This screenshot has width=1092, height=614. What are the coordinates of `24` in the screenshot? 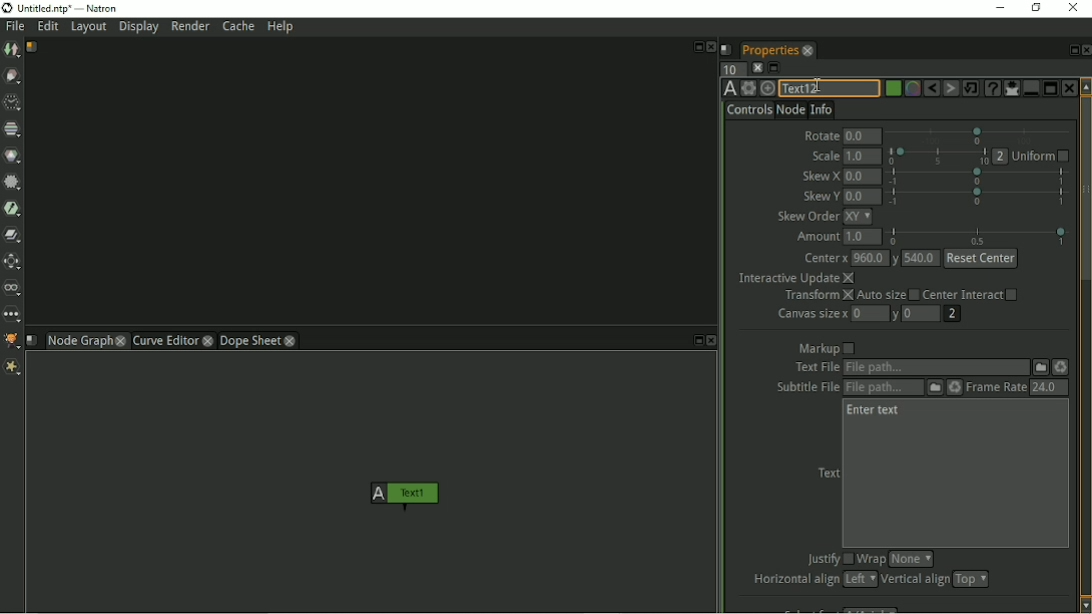 It's located at (1048, 387).